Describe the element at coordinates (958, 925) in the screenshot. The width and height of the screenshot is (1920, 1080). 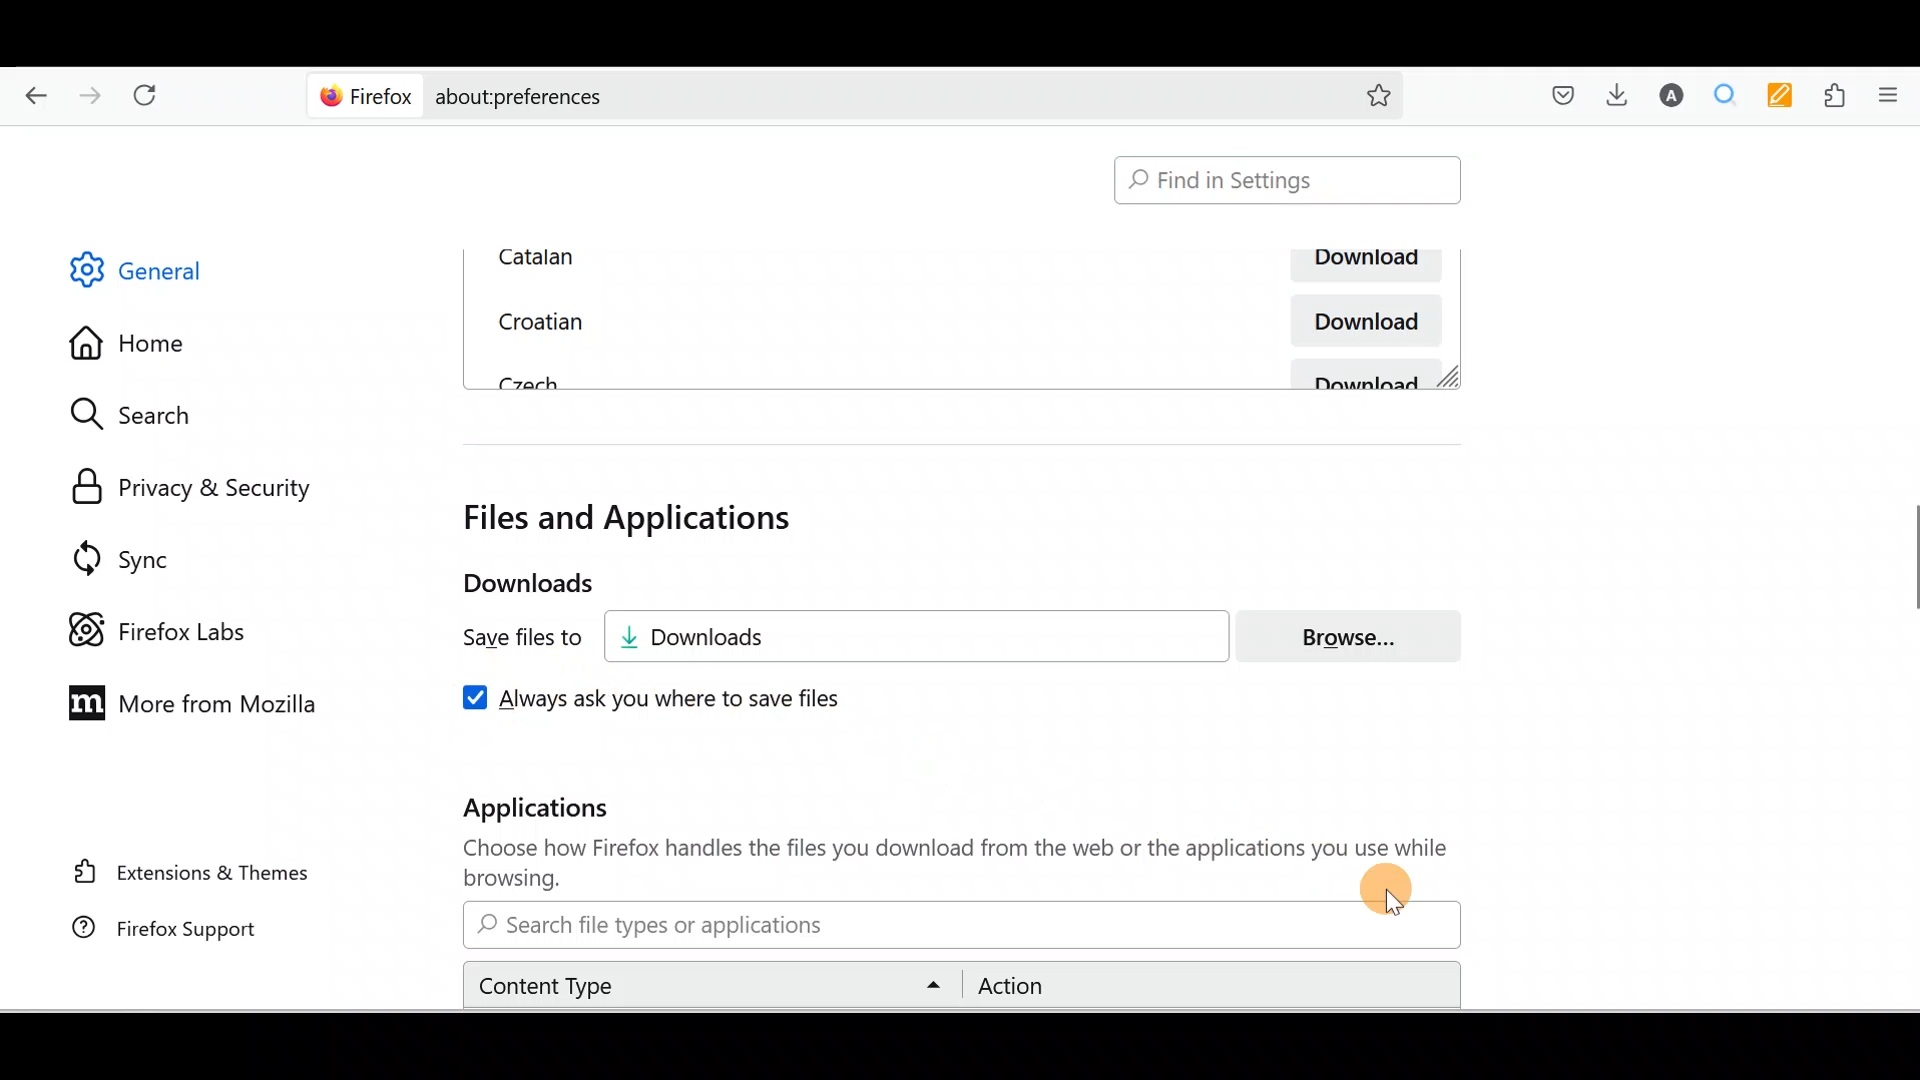
I see `Search bar` at that location.